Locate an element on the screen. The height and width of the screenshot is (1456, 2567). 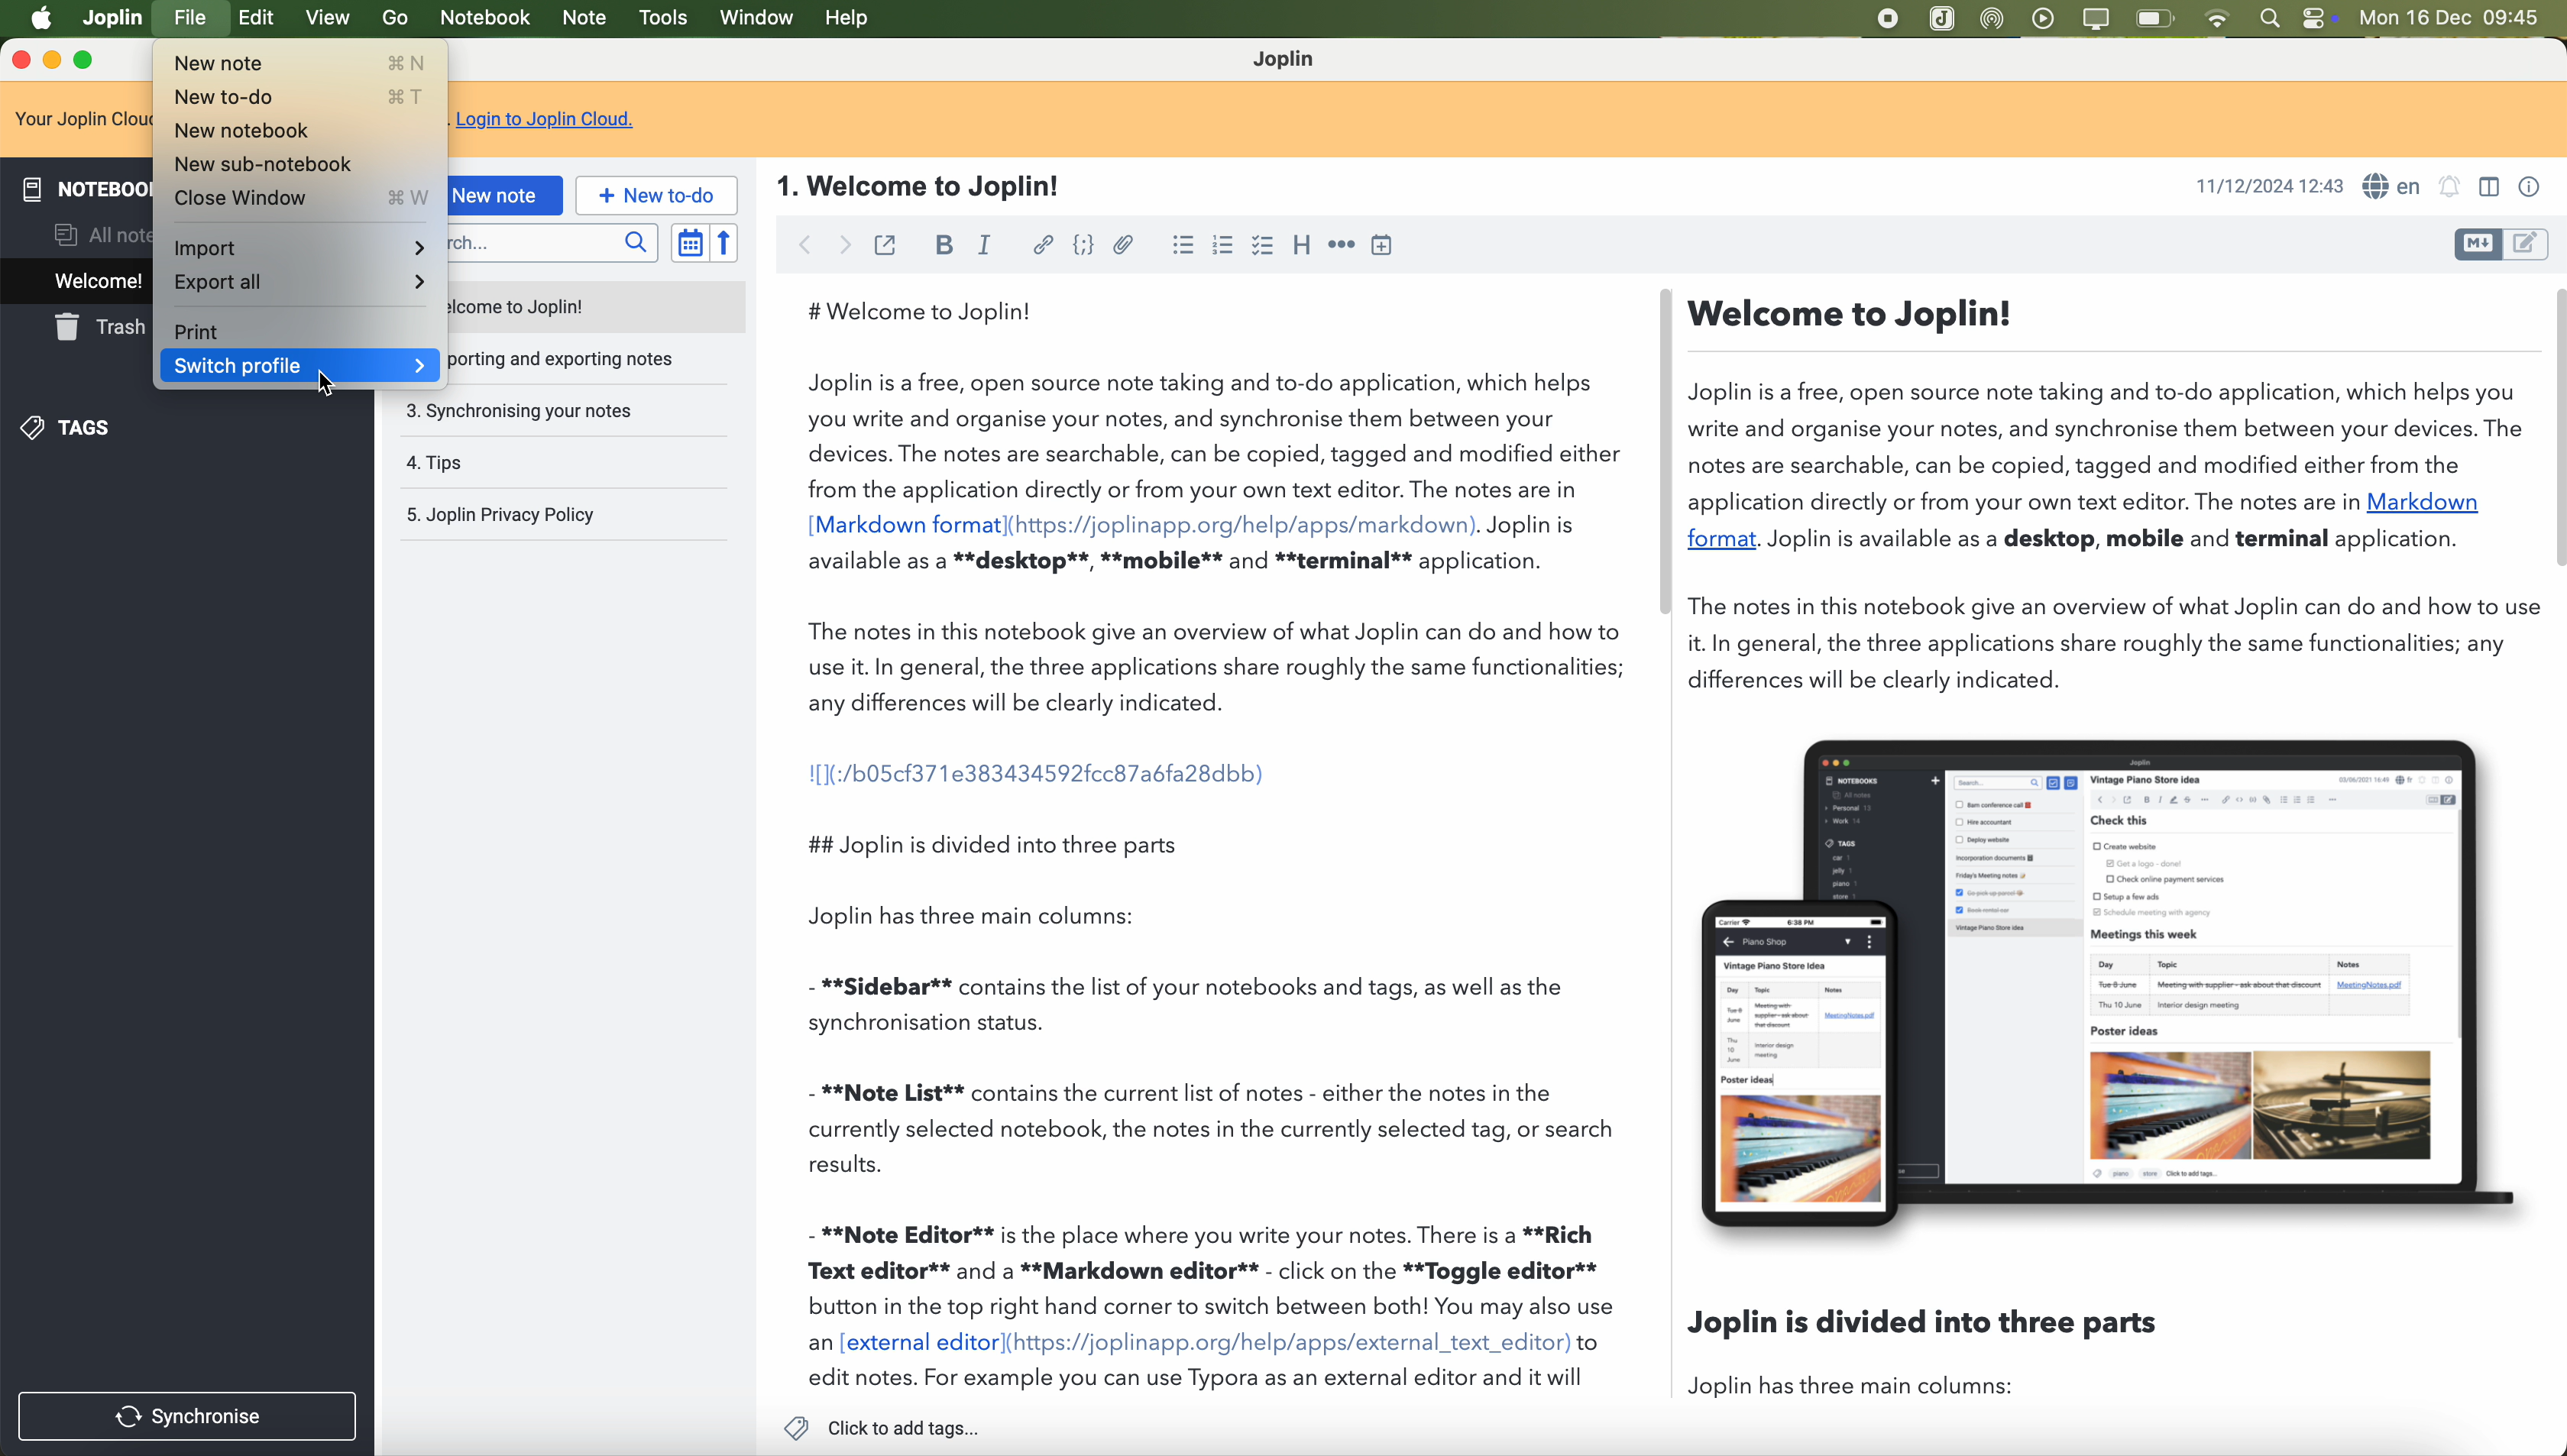
toggle editors layout is located at coordinates (2488, 188).